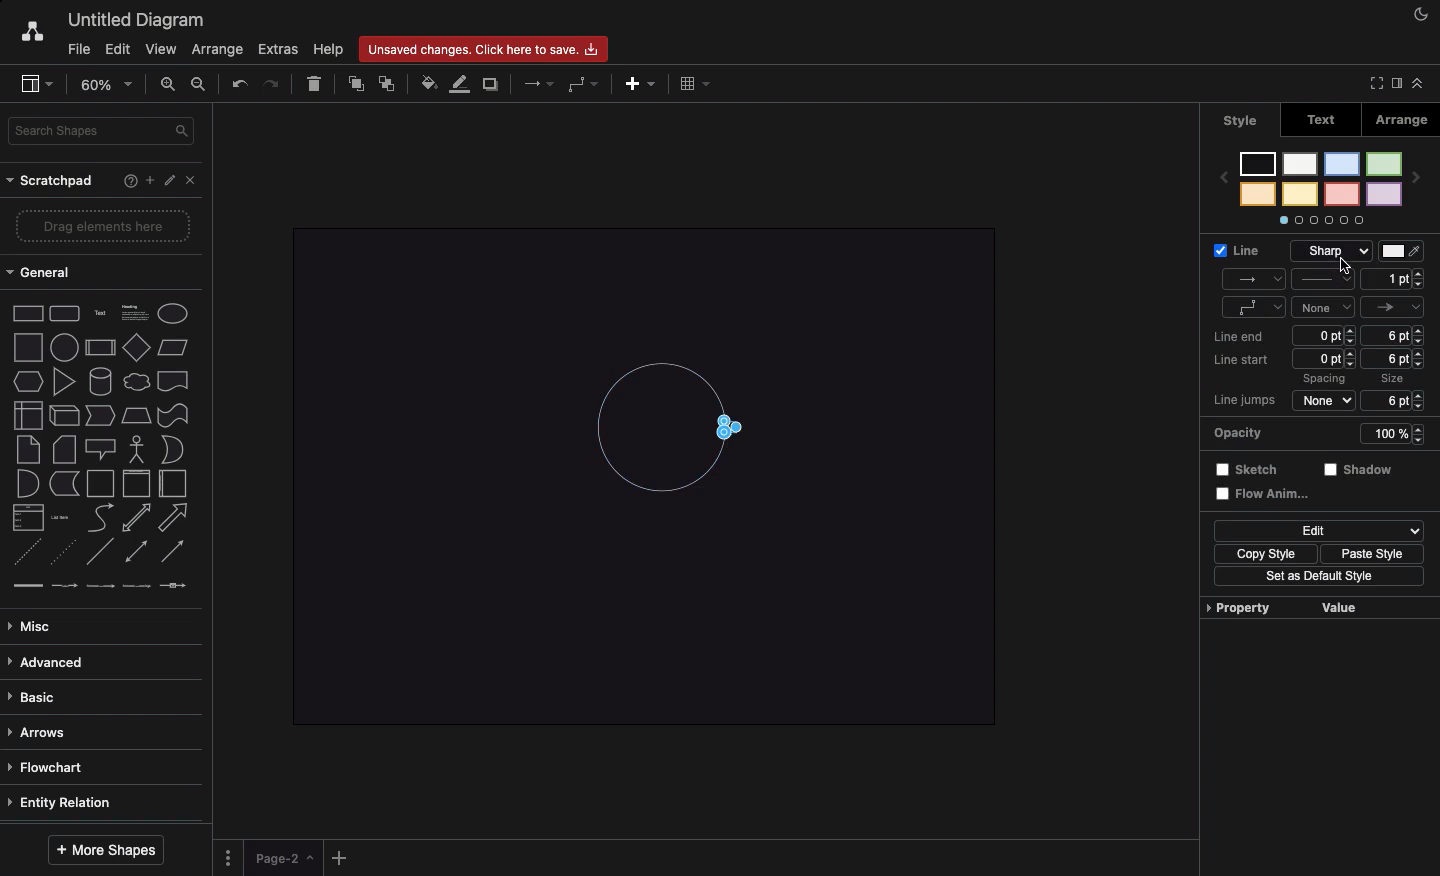  I want to click on Loop connector selected, so click(736, 425).